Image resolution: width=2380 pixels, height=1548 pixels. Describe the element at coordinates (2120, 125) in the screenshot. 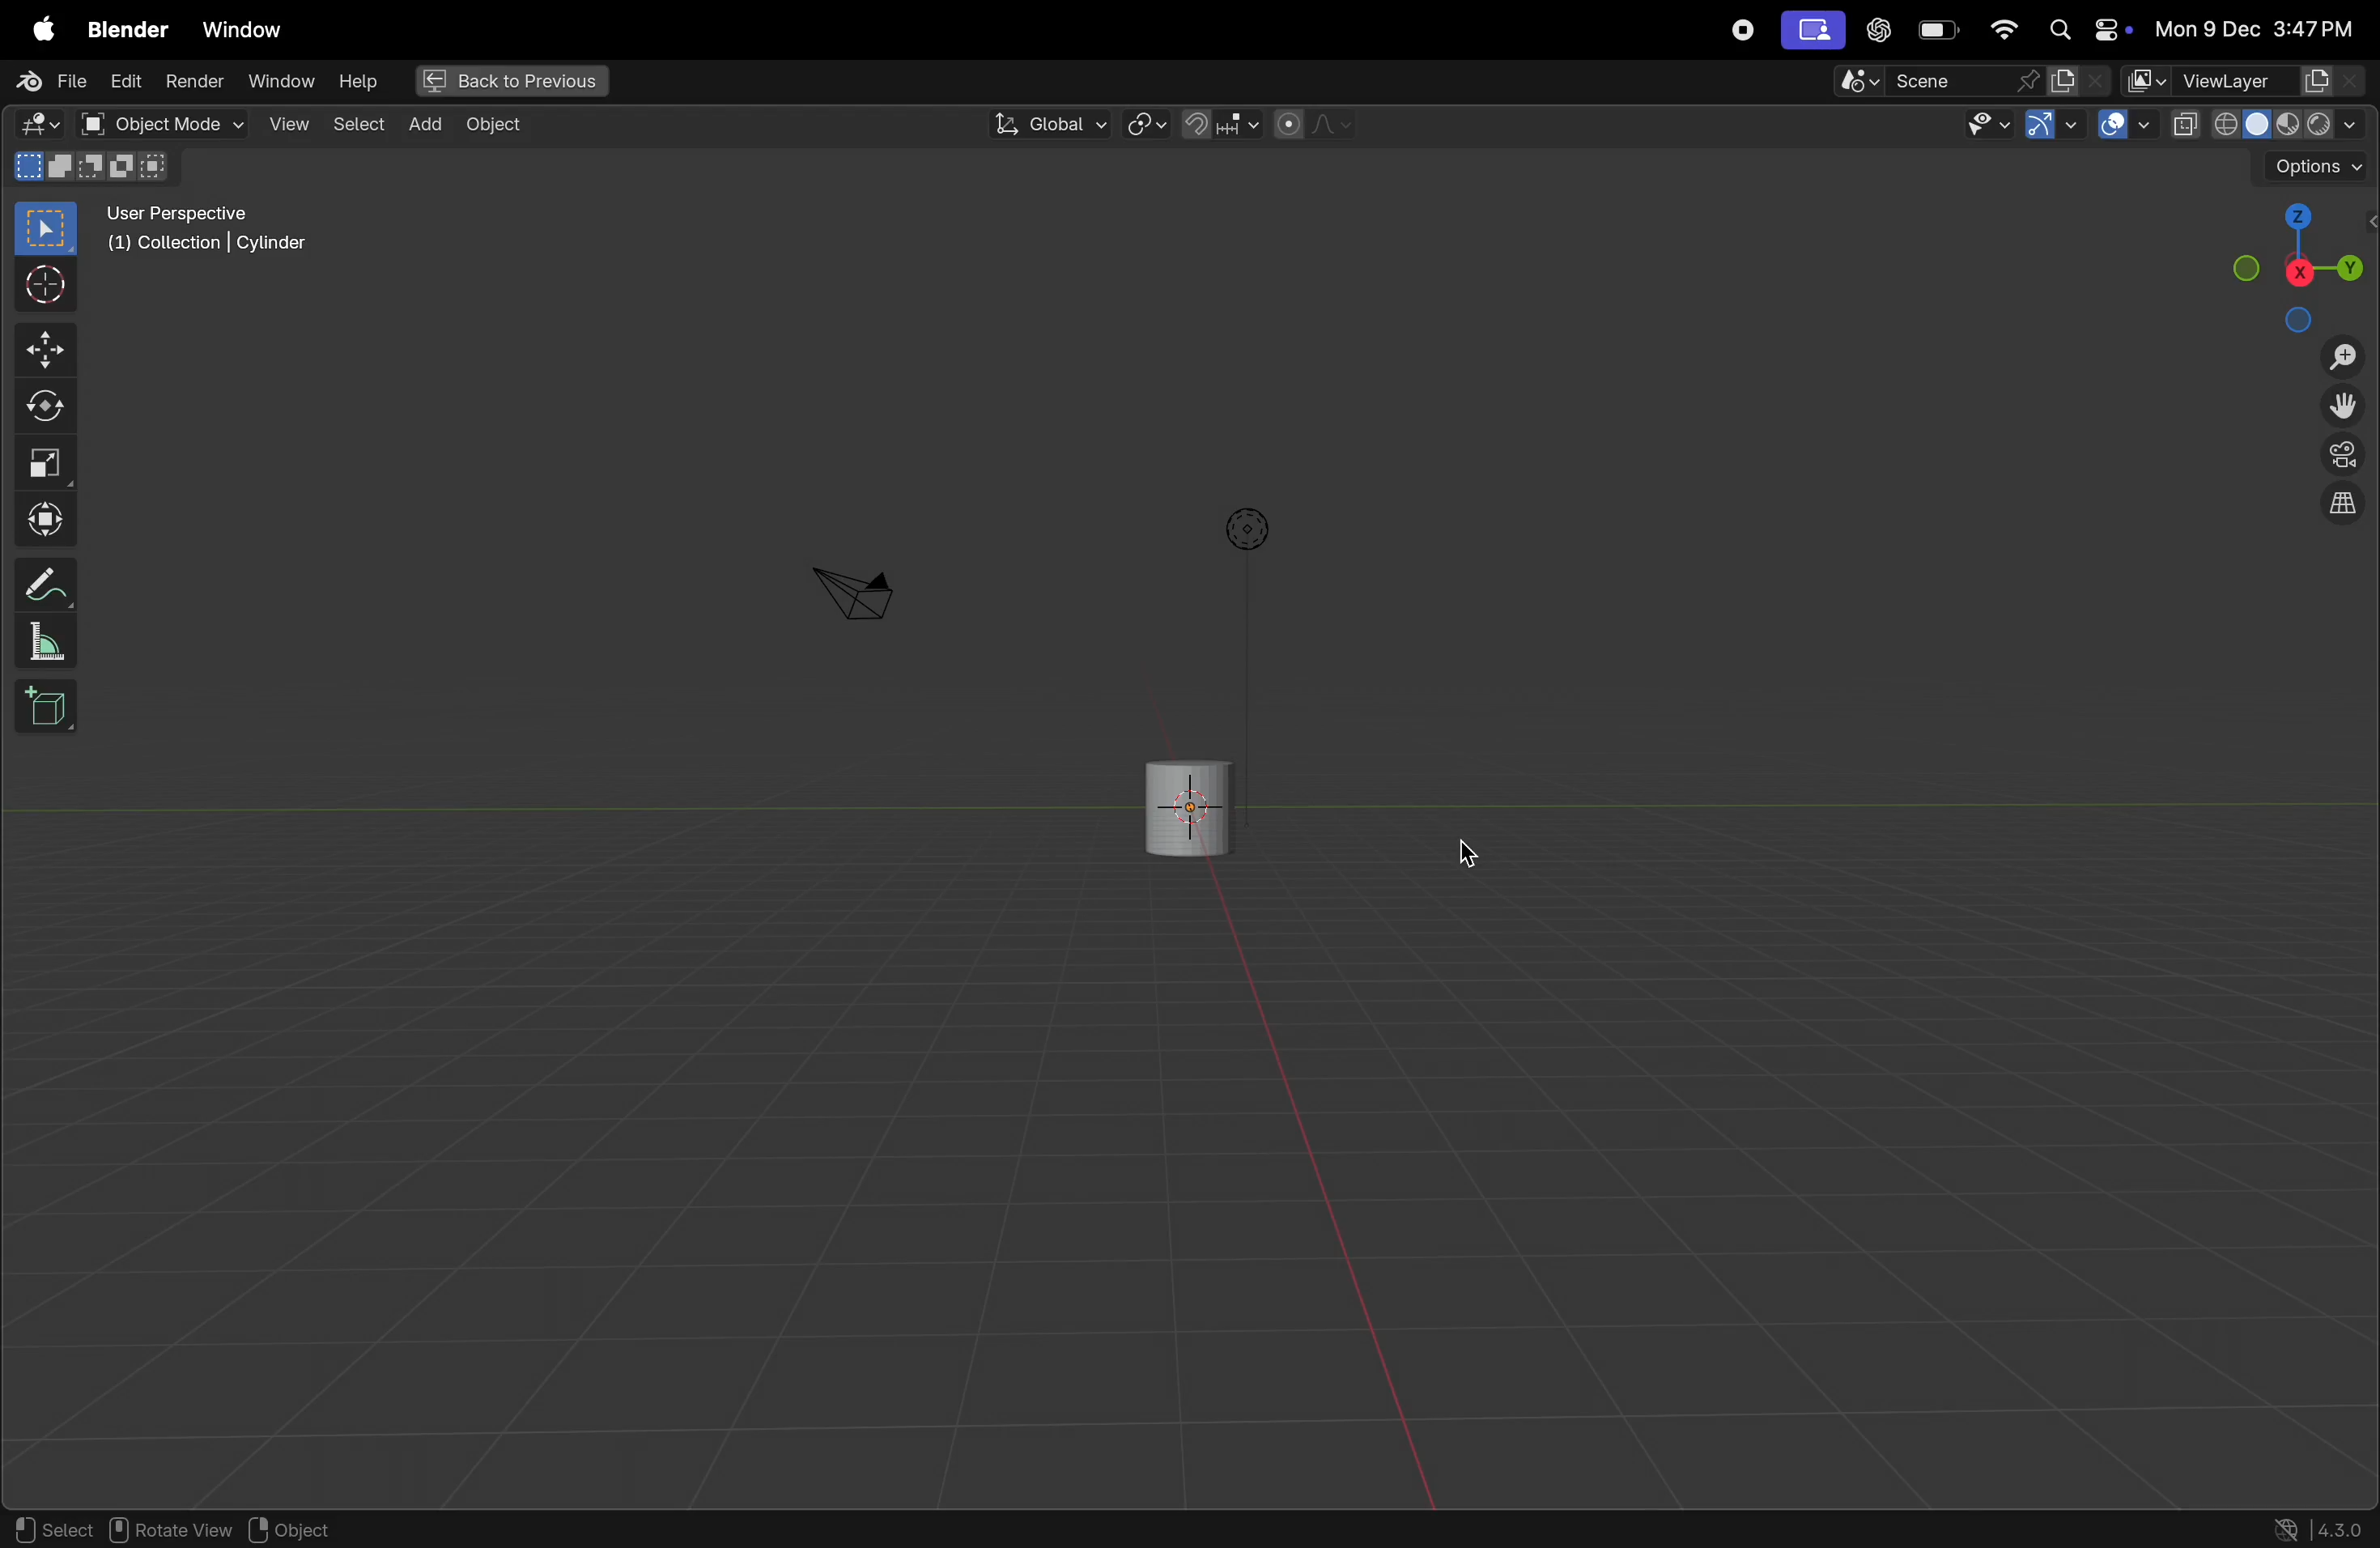

I see `overlays` at that location.